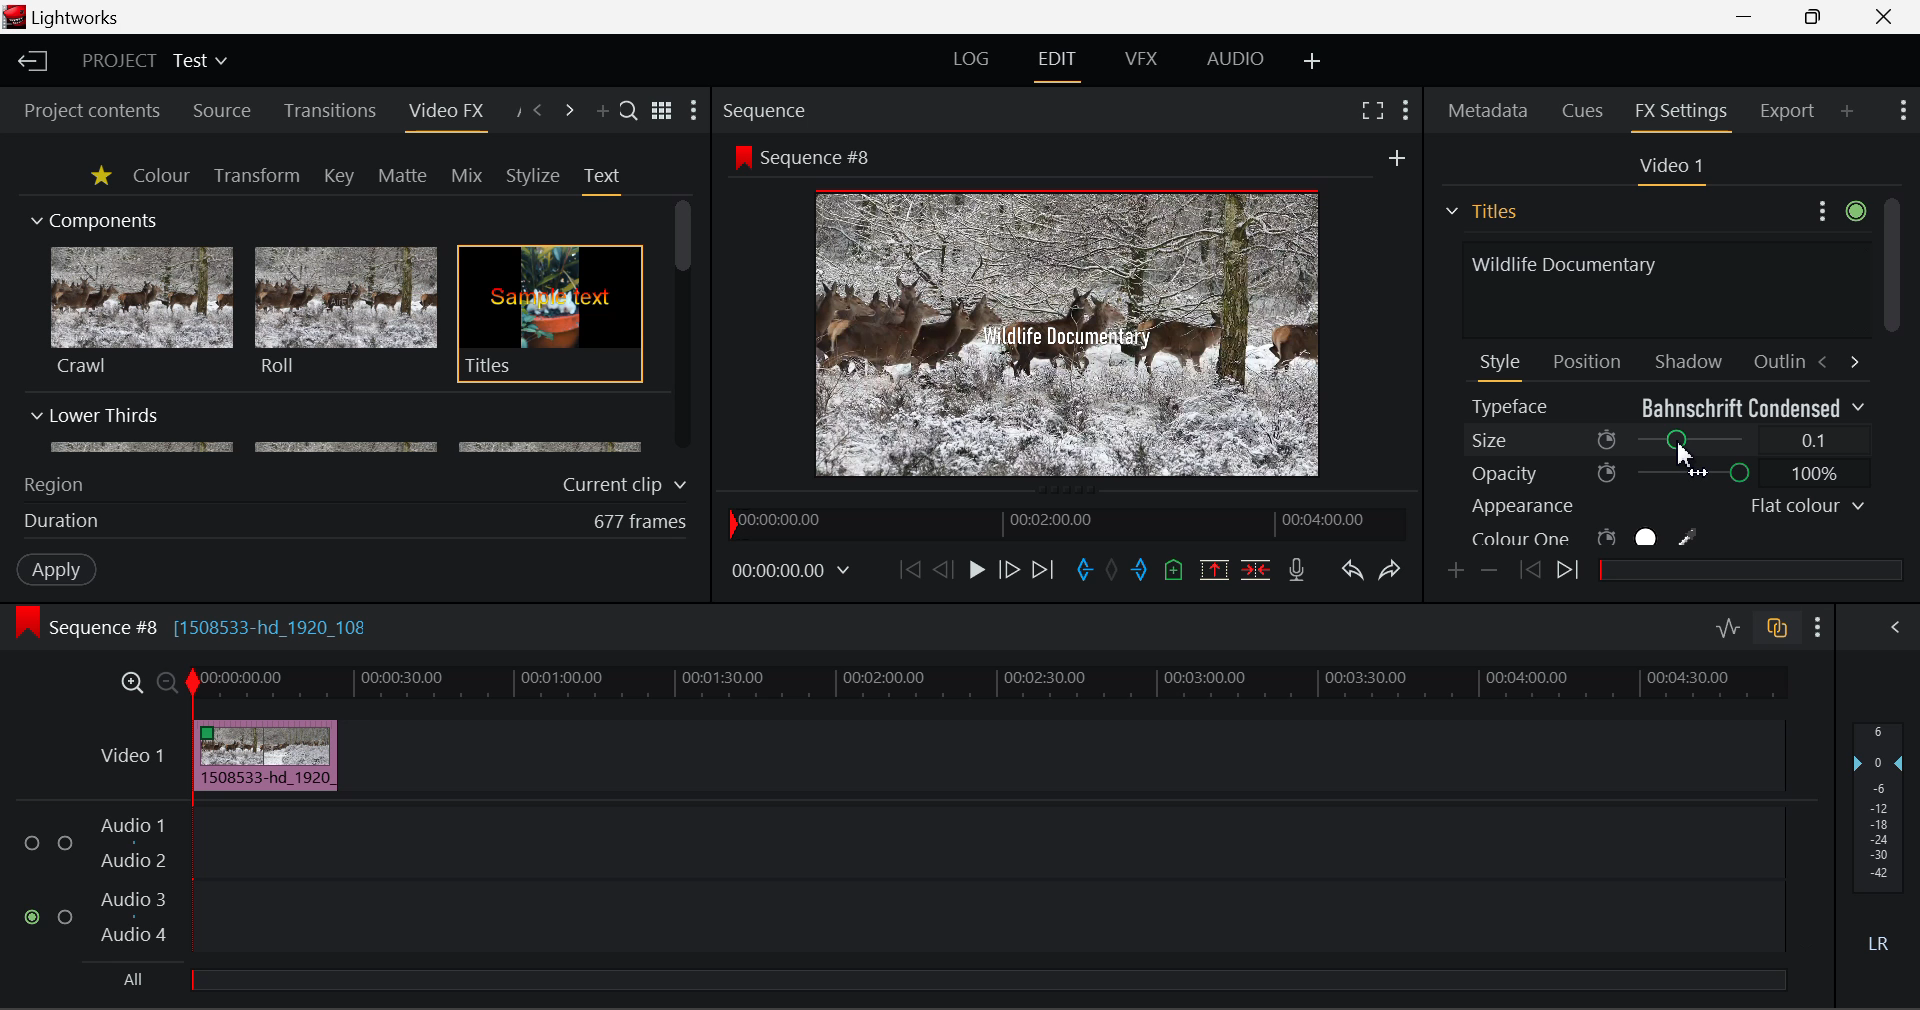 The height and width of the screenshot is (1010, 1920). What do you see at coordinates (1685, 447) in the screenshot?
I see `Cursor Position` at bounding box center [1685, 447].